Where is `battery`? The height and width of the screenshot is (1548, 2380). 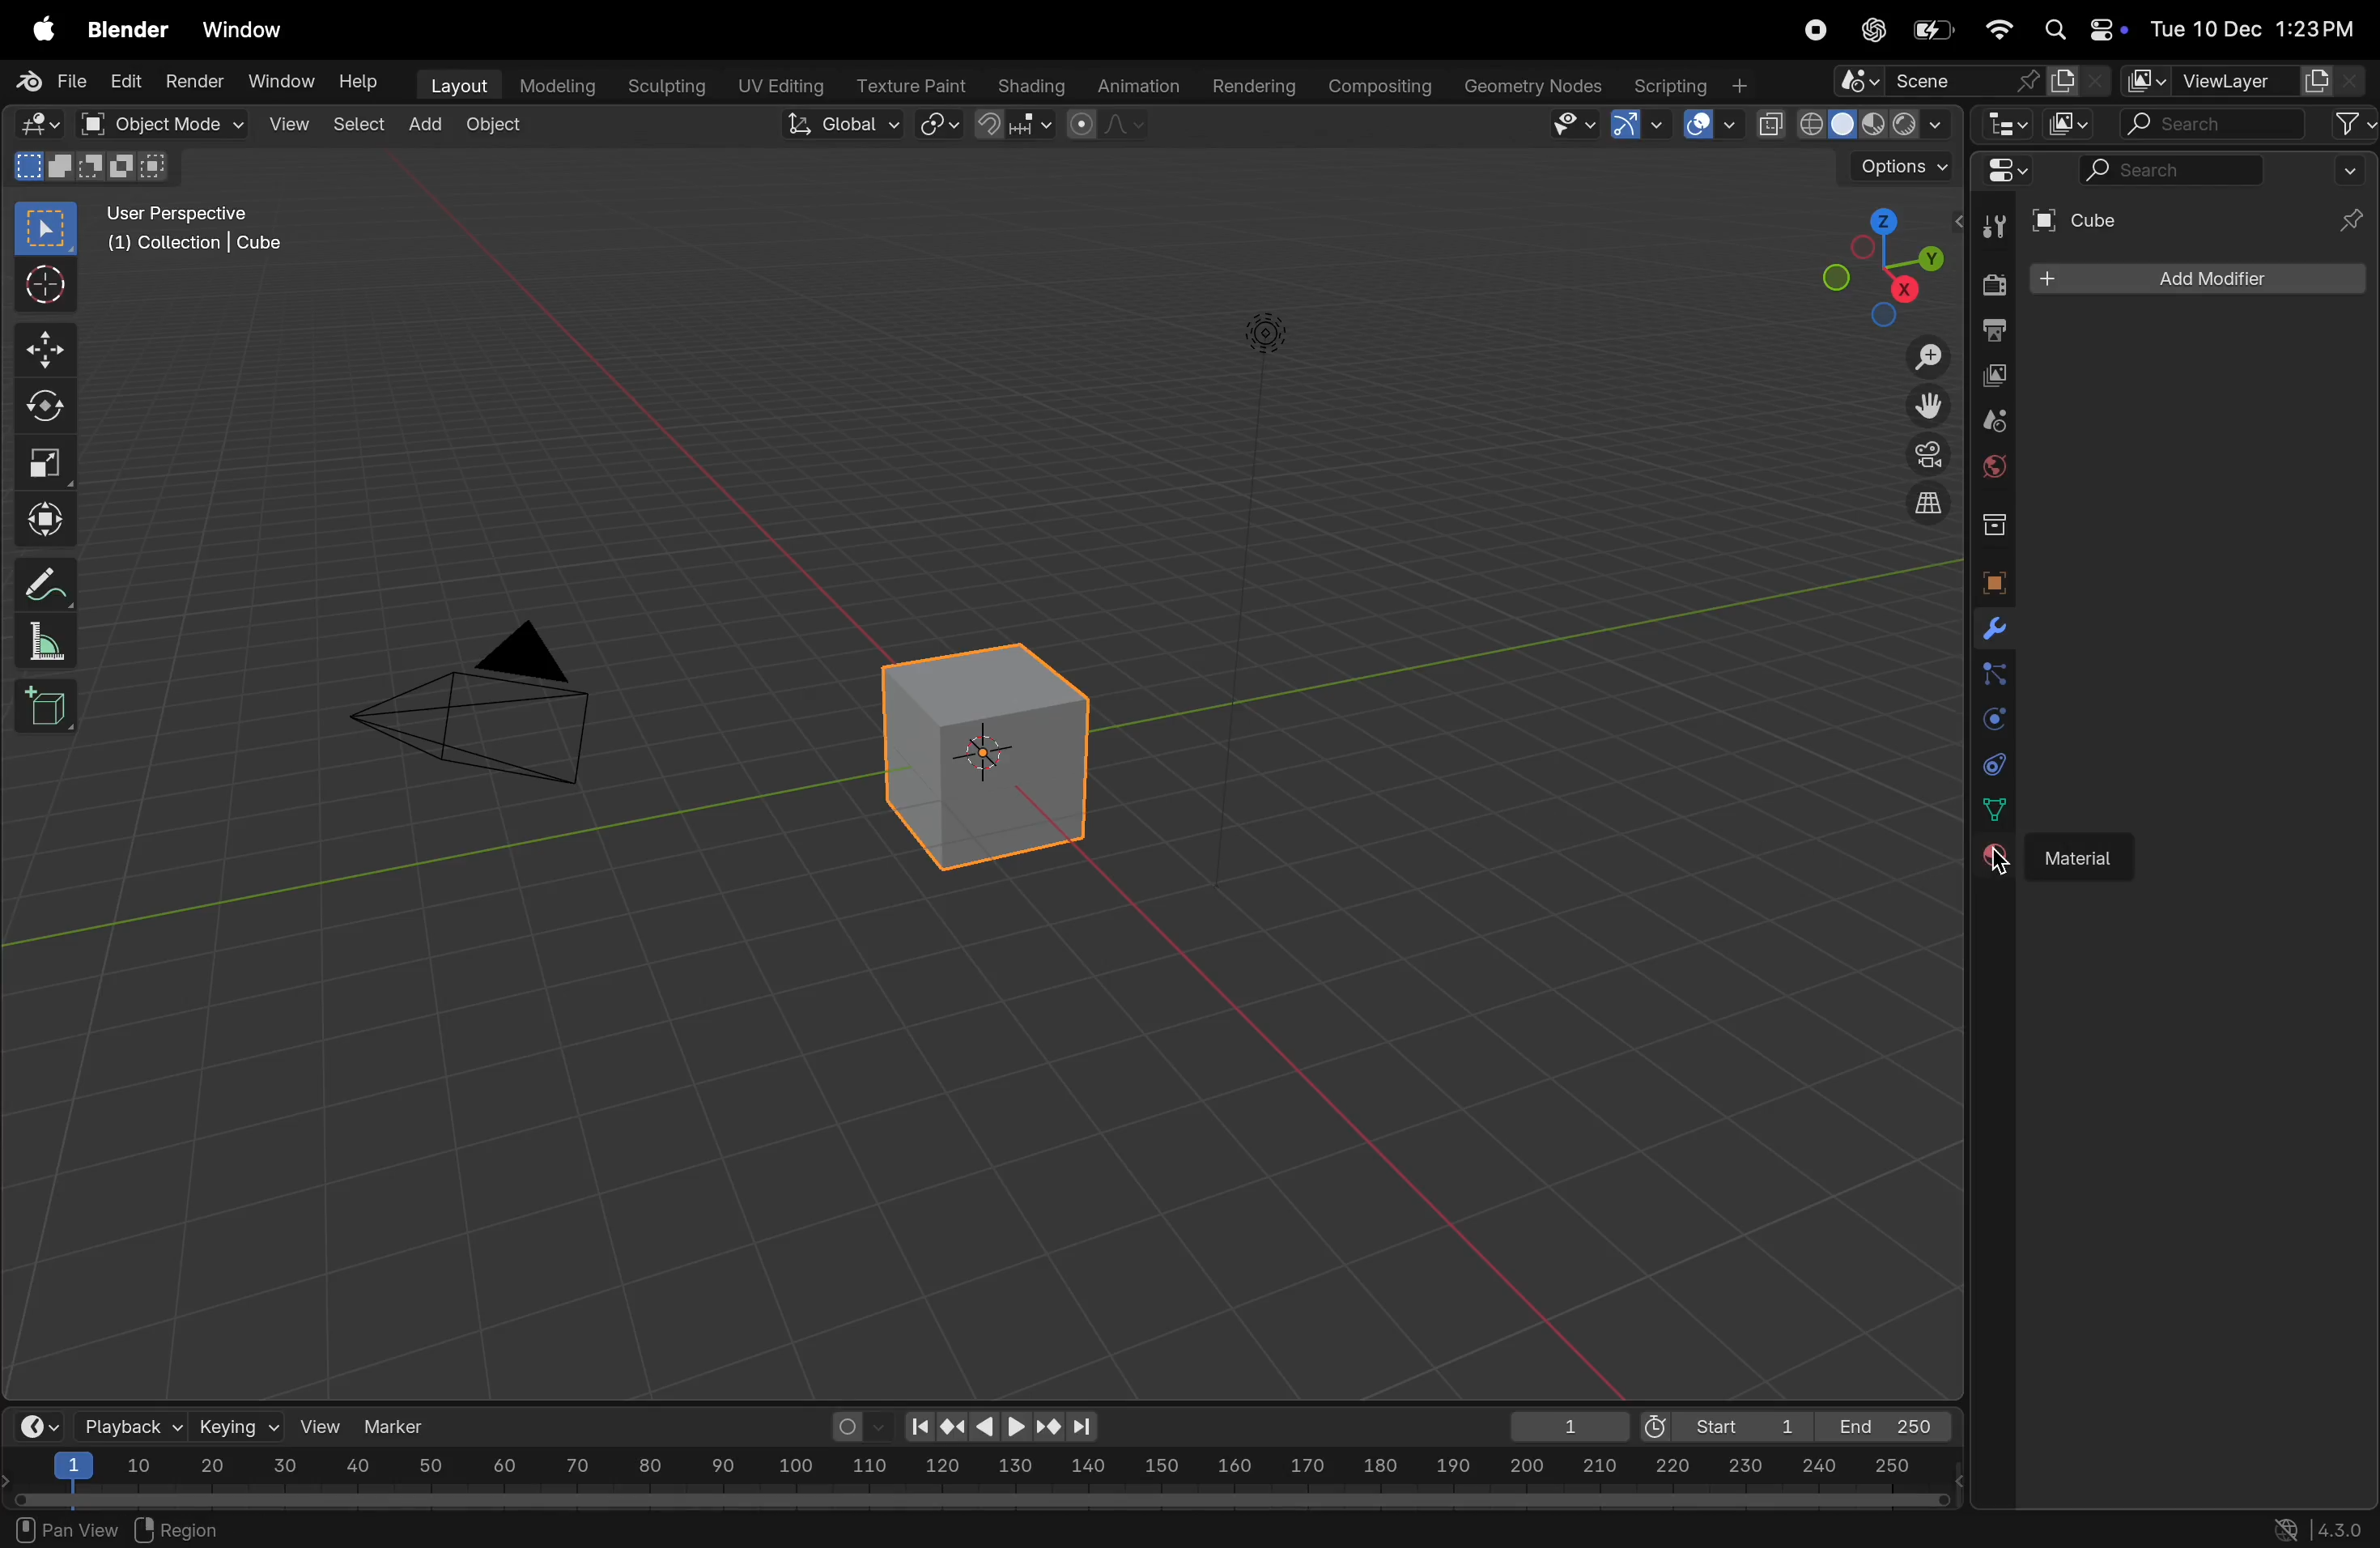 battery is located at coordinates (1937, 29).